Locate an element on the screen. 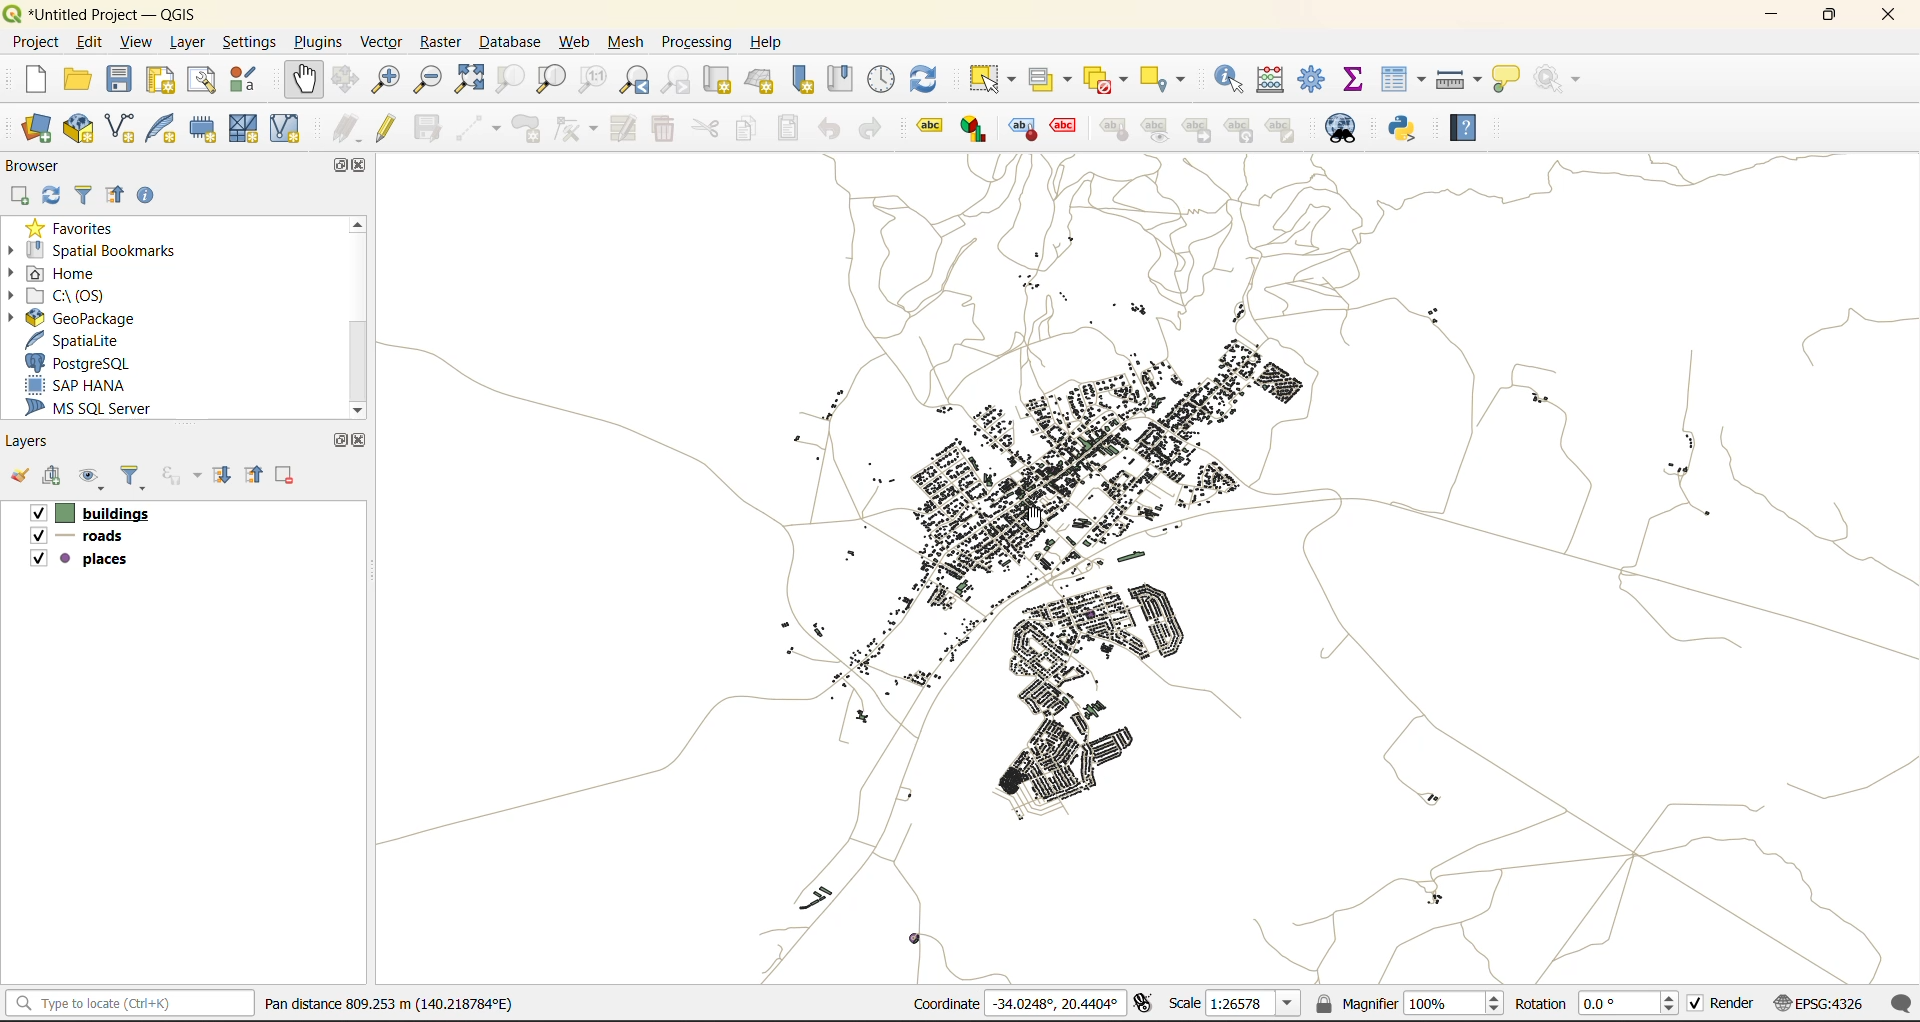 This screenshot has width=1920, height=1022. roads is located at coordinates (83, 539).